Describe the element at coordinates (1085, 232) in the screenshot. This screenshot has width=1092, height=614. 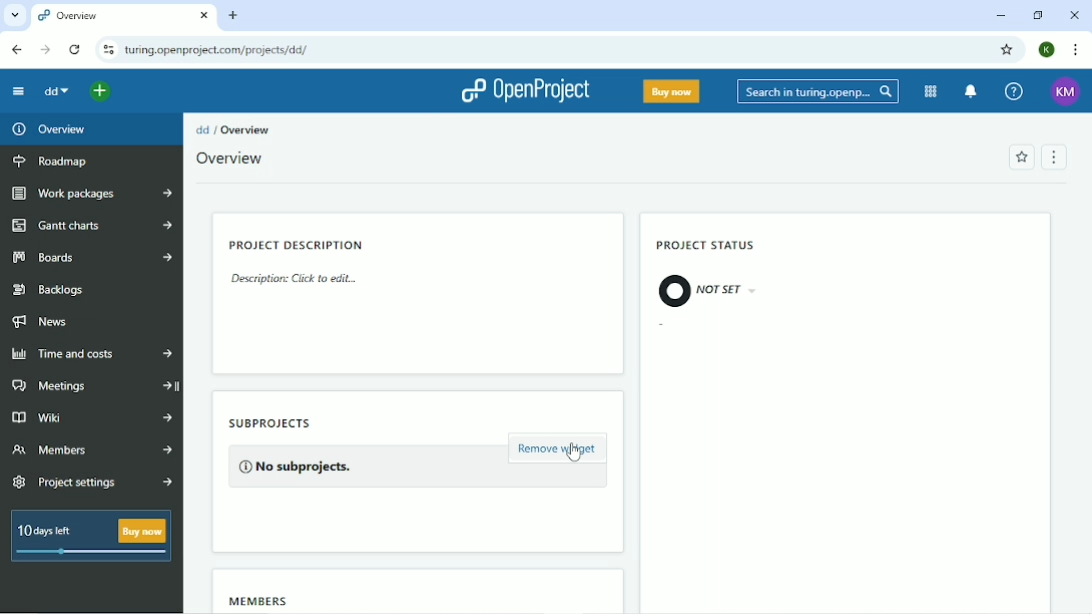
I see `Vertical scrollbar` at that location.